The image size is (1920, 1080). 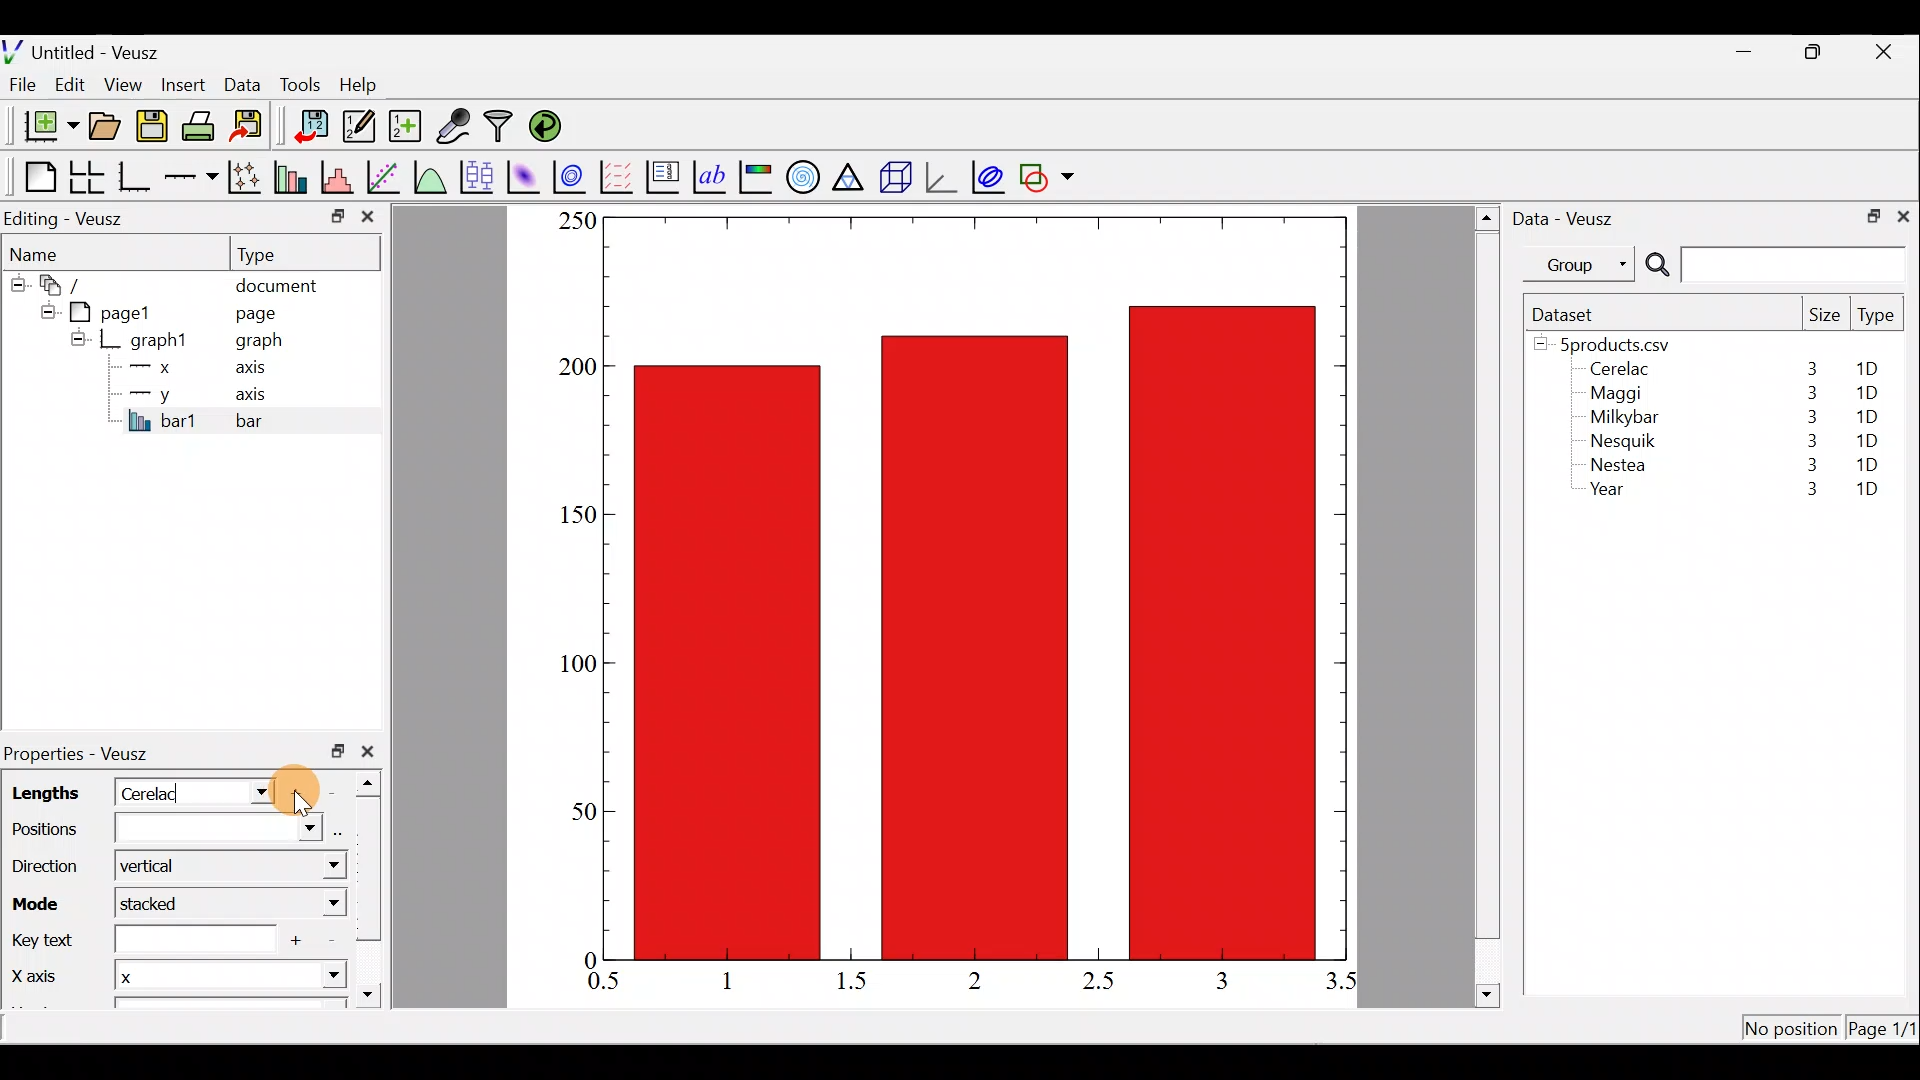 What do you see at coordinates (19, 85) in the screenshot?
I see `File` at bounding box center [19, 85].